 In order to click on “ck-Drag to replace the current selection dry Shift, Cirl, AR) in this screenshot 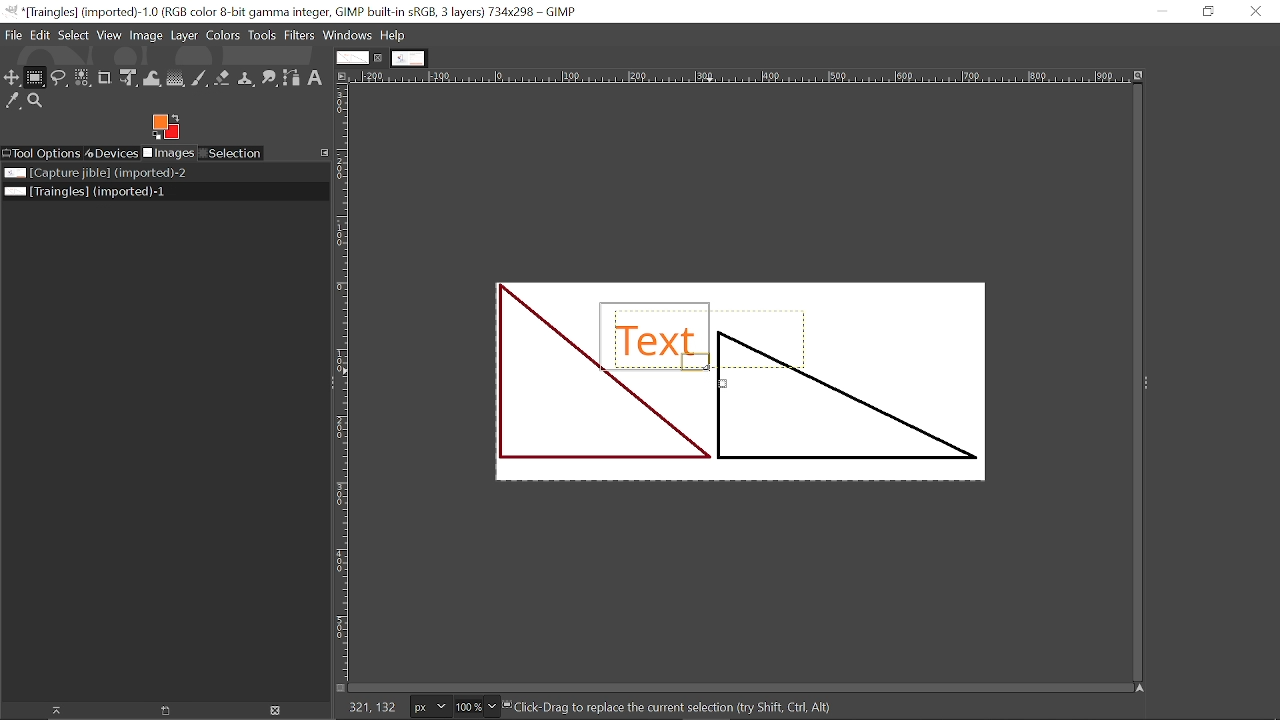, I will do `click(685, 706)`.